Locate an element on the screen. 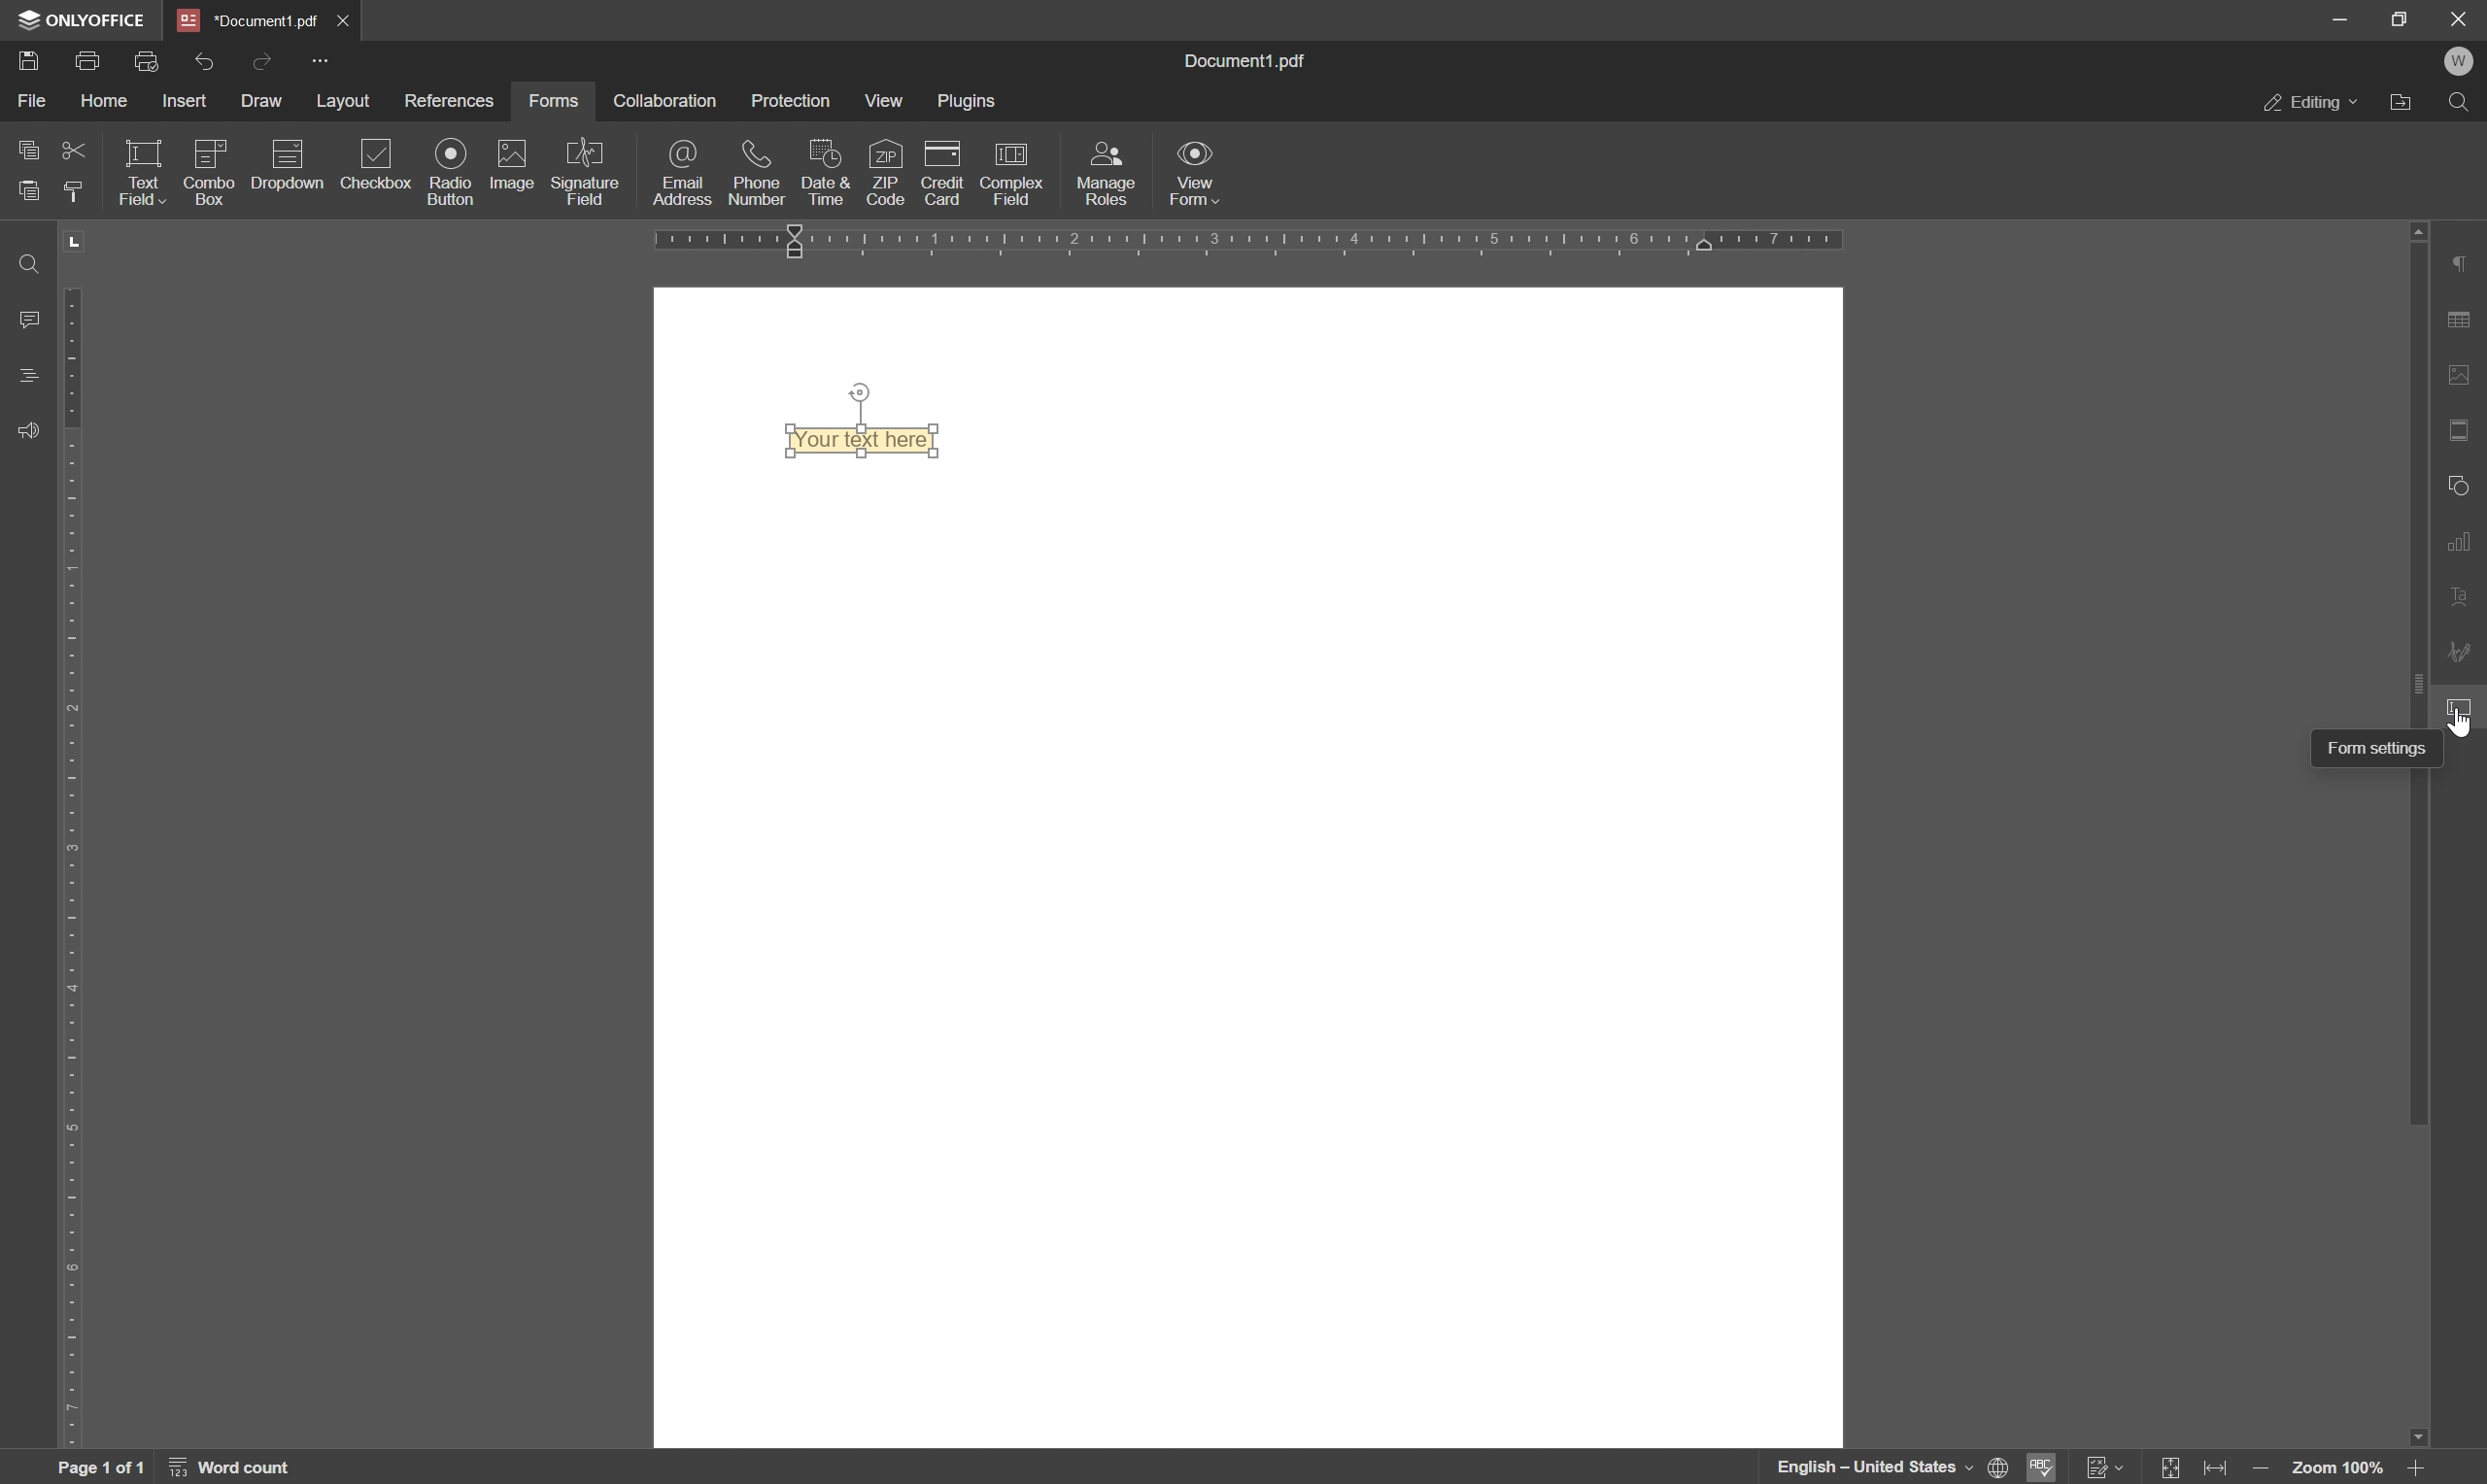 This screenshot has width=2487, height=1484. checkbox is located at coordinates (383, 161).